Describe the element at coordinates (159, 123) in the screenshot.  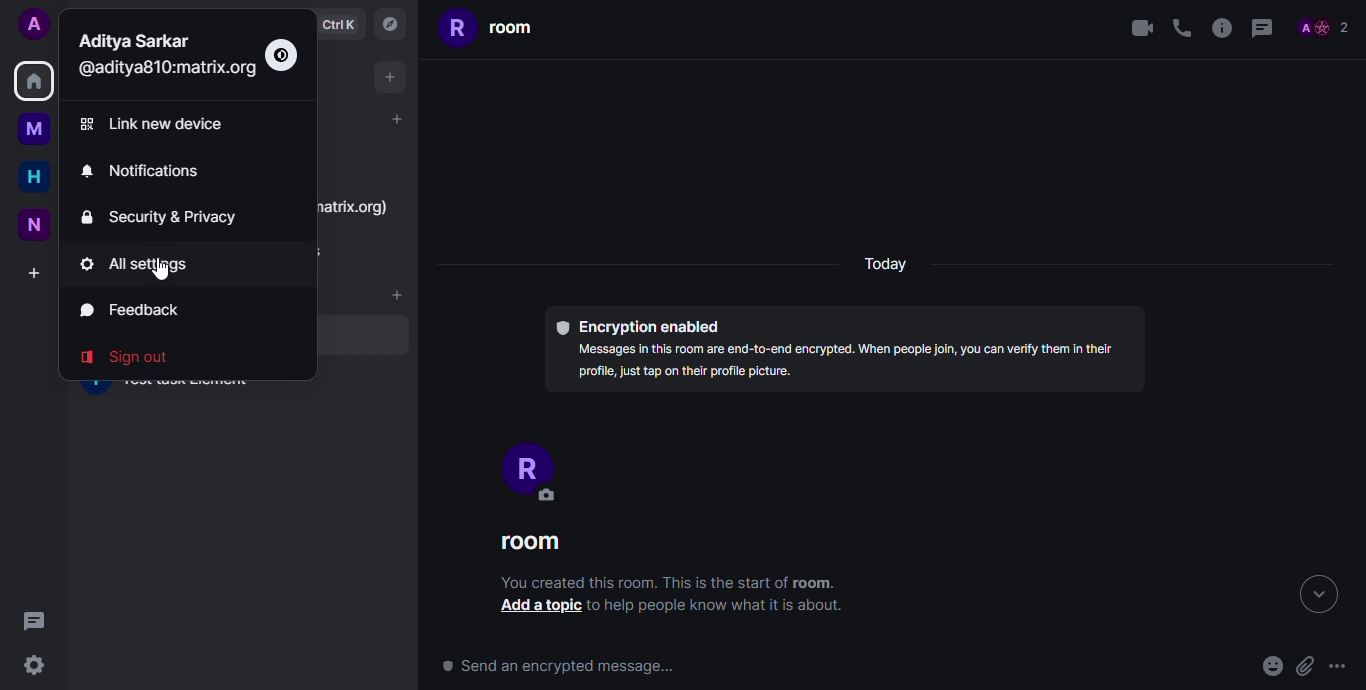
I see `link new device` at that location.